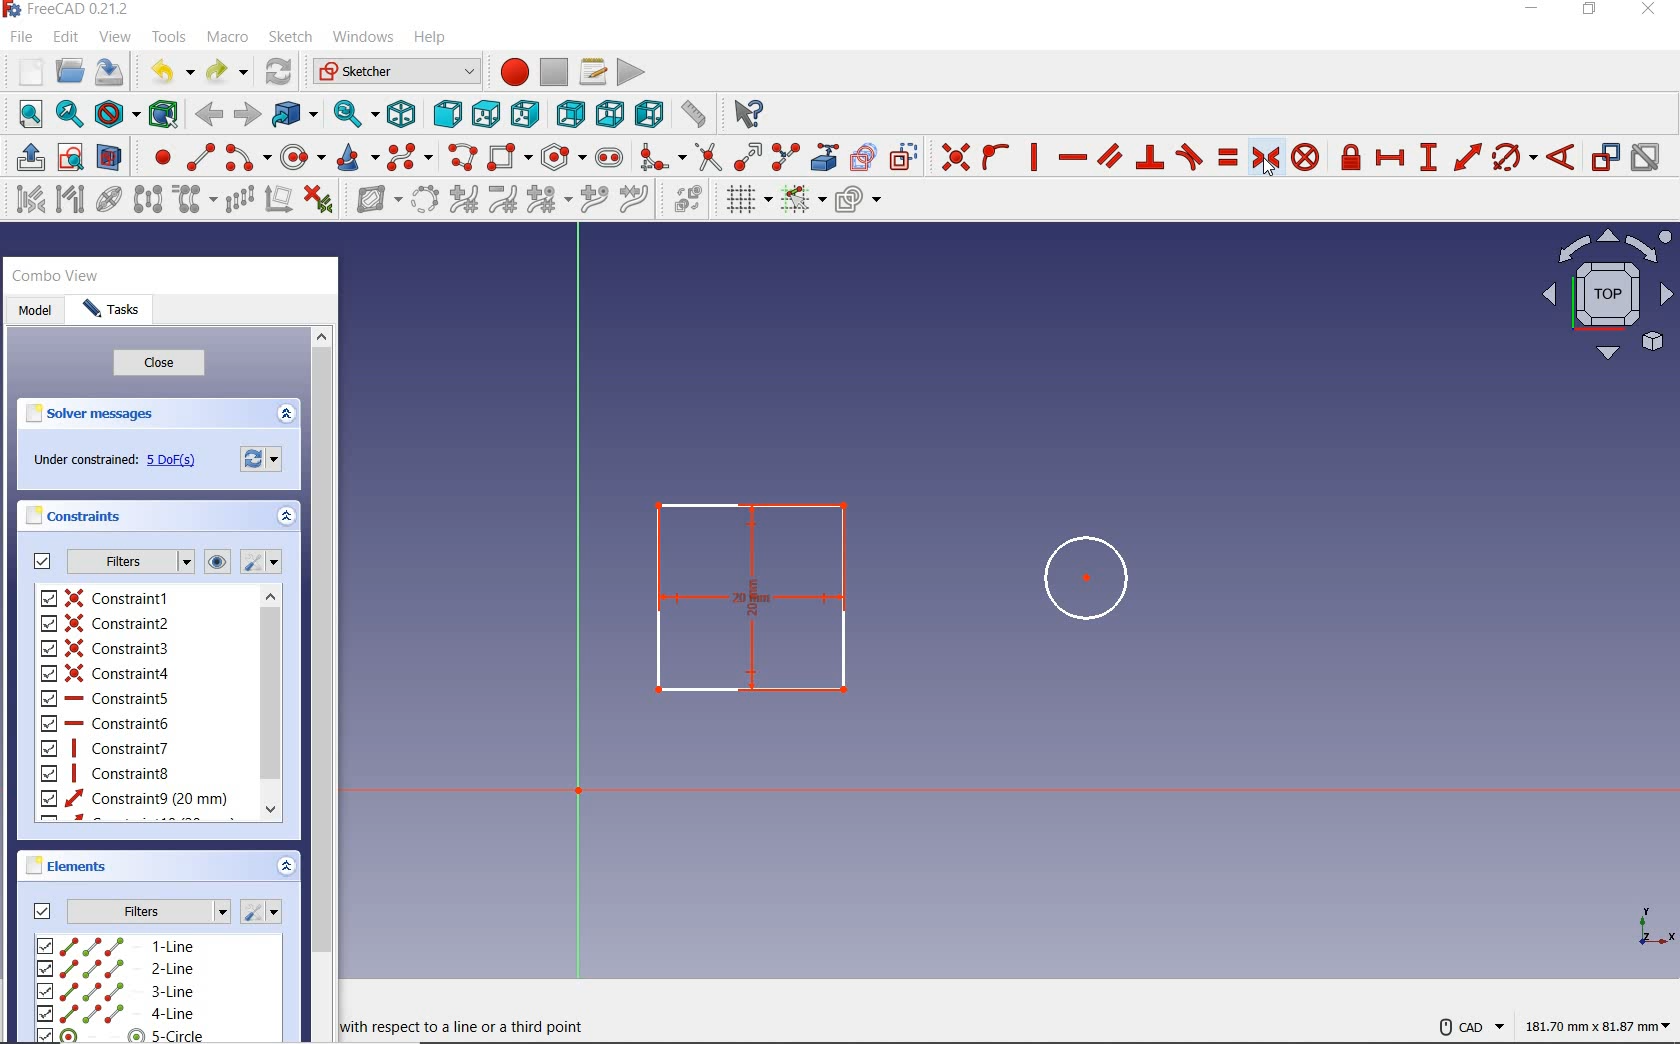  Describe the element at coordinates (412, 156) in the screenshot. I see `create B-spline` at that location.